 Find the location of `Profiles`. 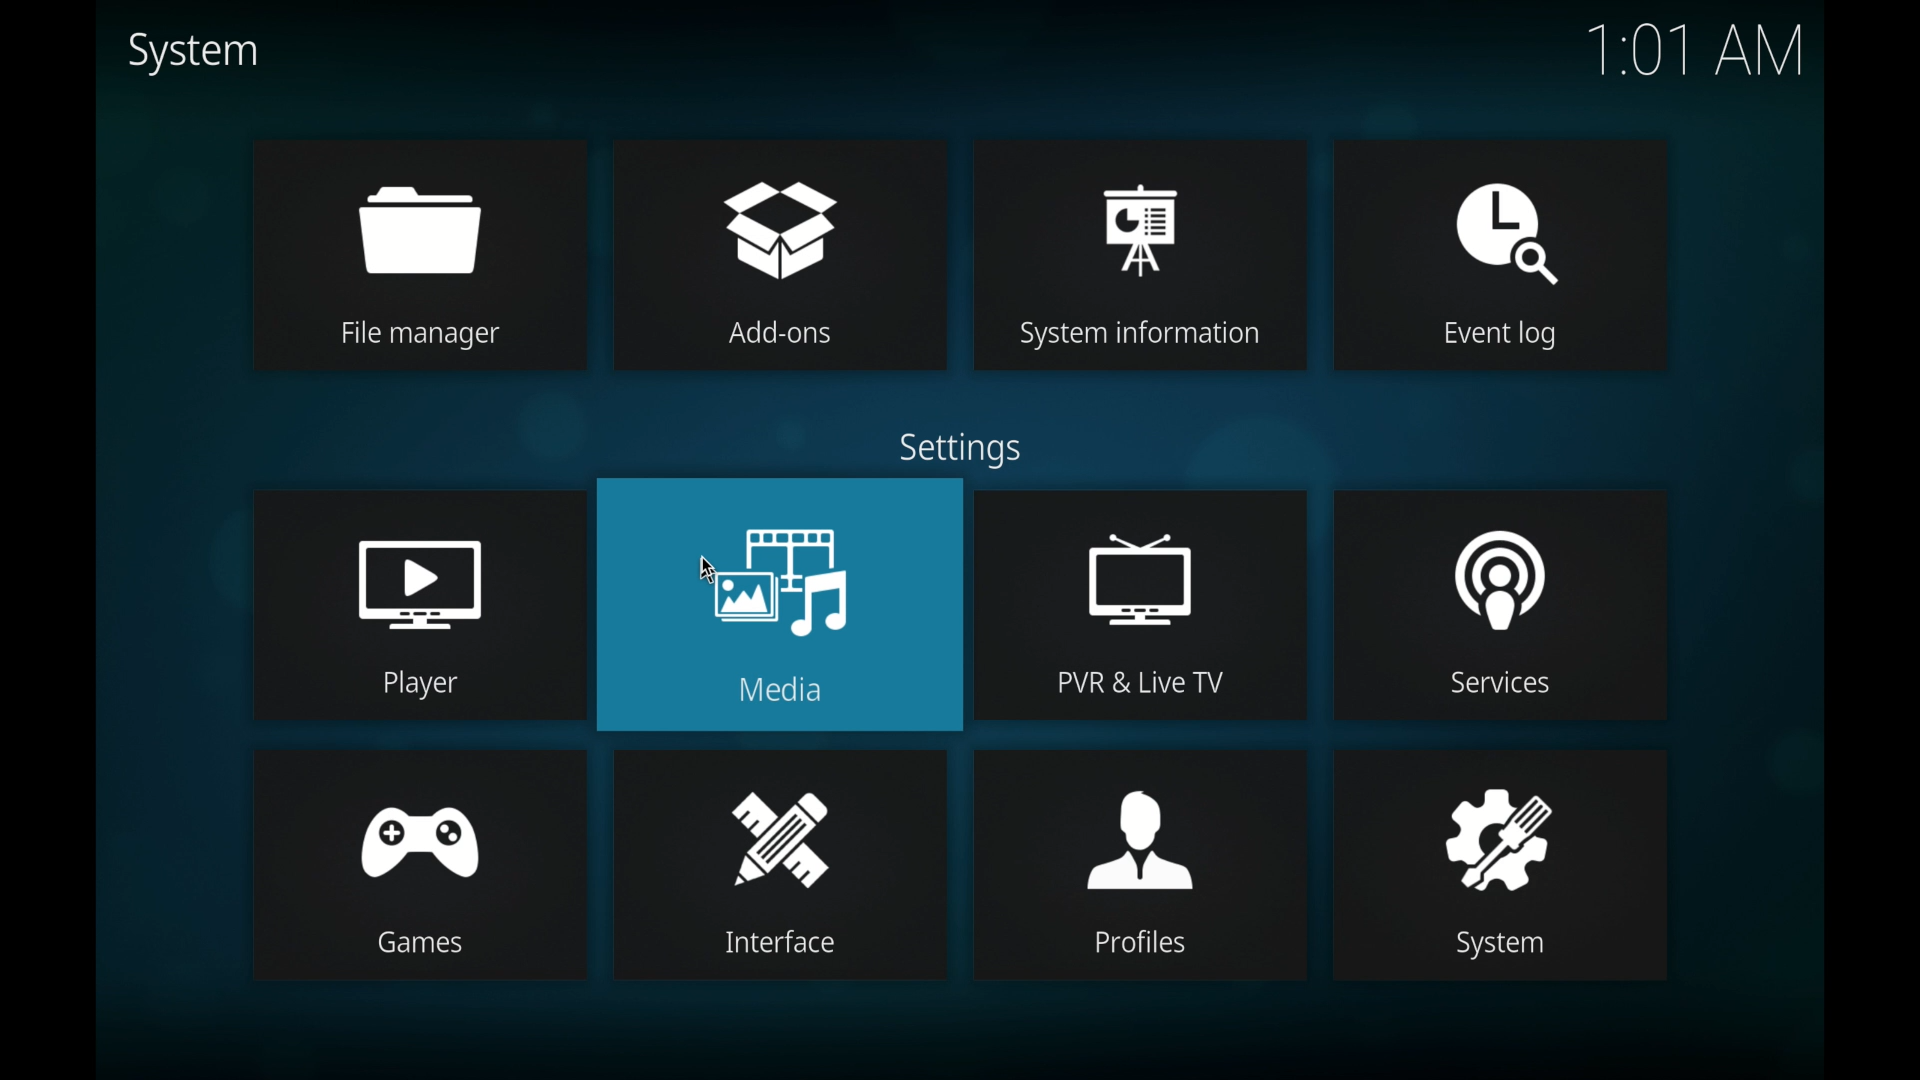

Profiles is located at coordinates (1159, 943).